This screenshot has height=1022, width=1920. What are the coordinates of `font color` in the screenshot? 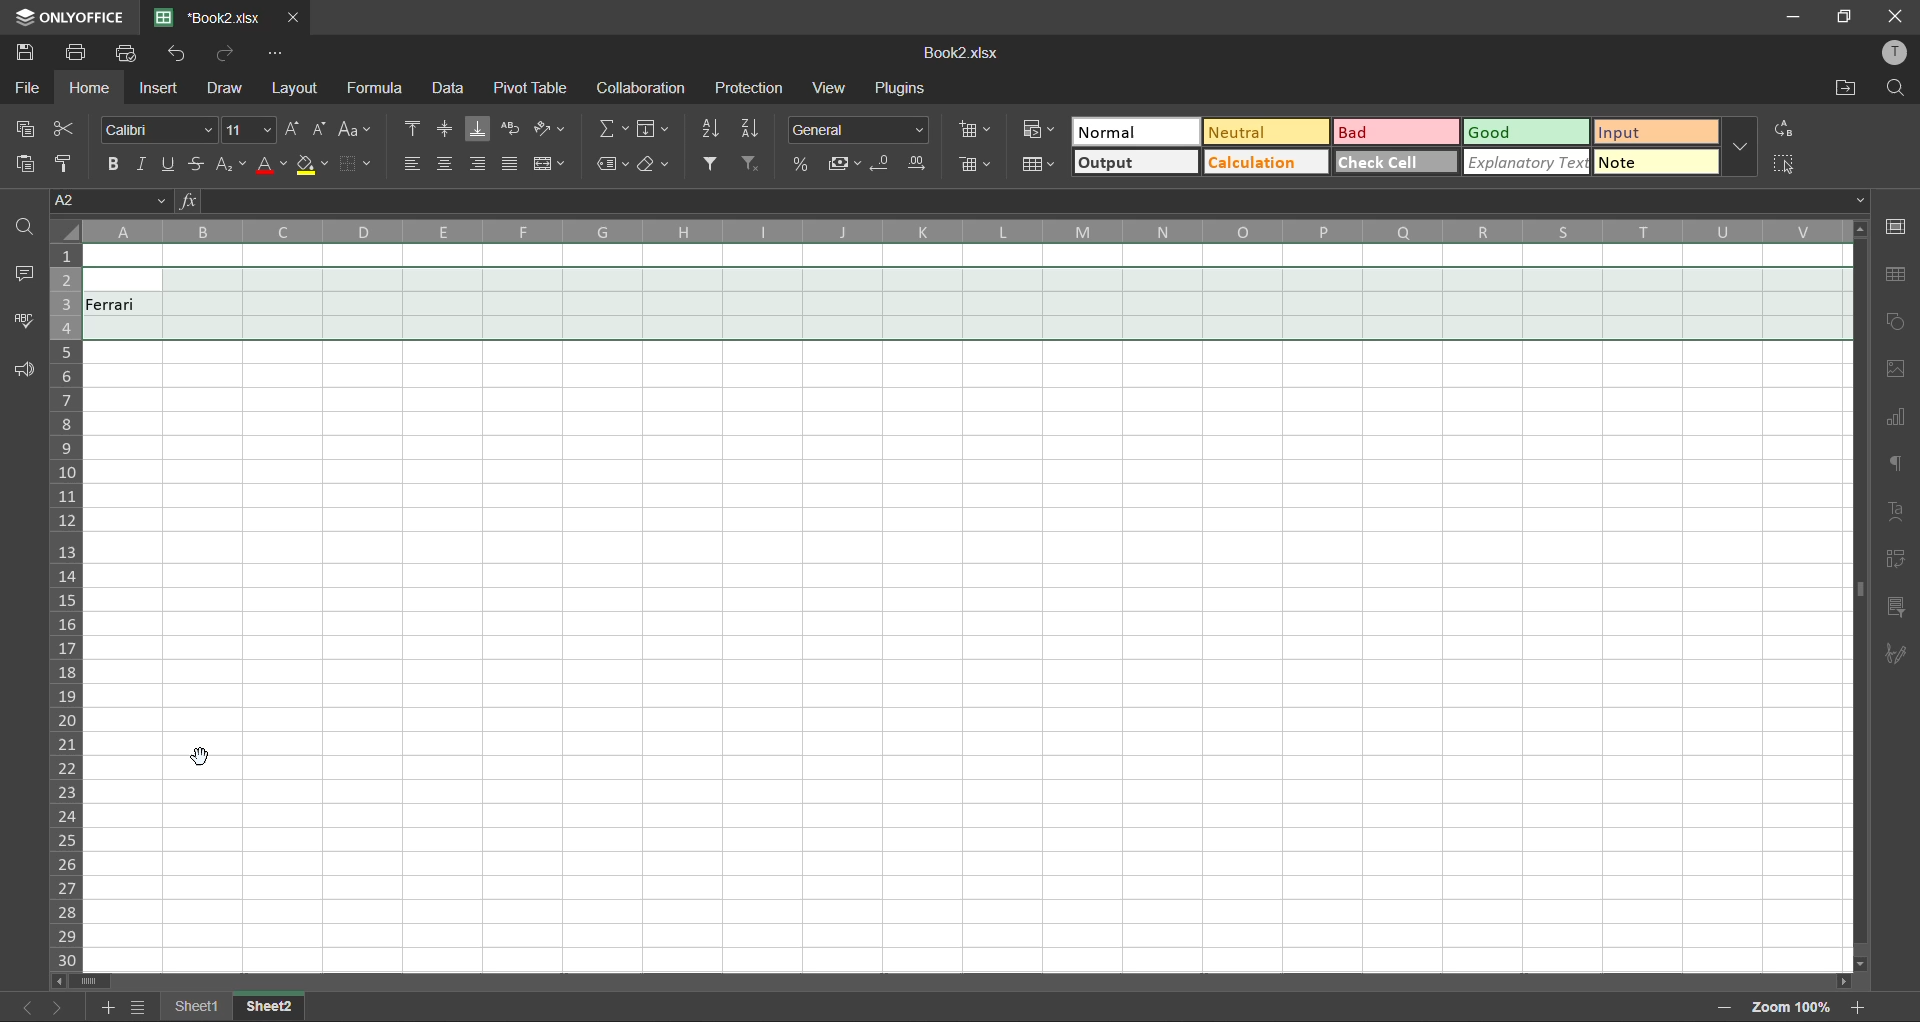 It's located at (267, 164).